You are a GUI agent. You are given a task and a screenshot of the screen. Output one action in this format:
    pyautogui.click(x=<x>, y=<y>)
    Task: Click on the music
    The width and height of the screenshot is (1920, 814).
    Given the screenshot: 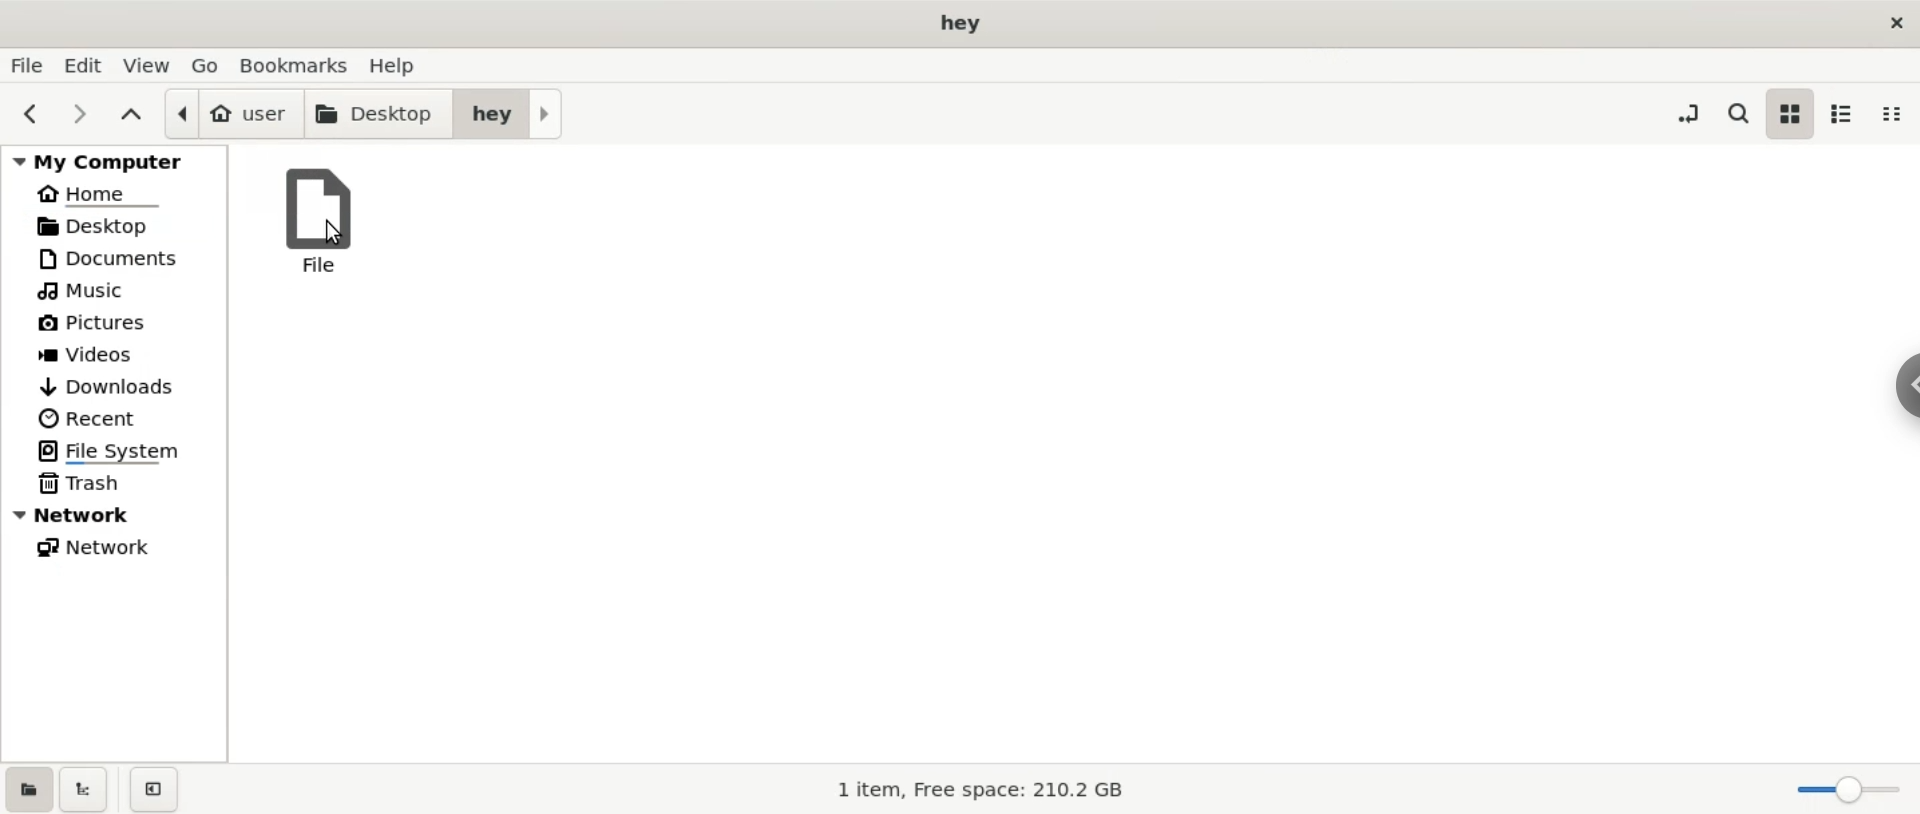 What is the action you would take?
    pyautogui.click(x=121, y=288)
    